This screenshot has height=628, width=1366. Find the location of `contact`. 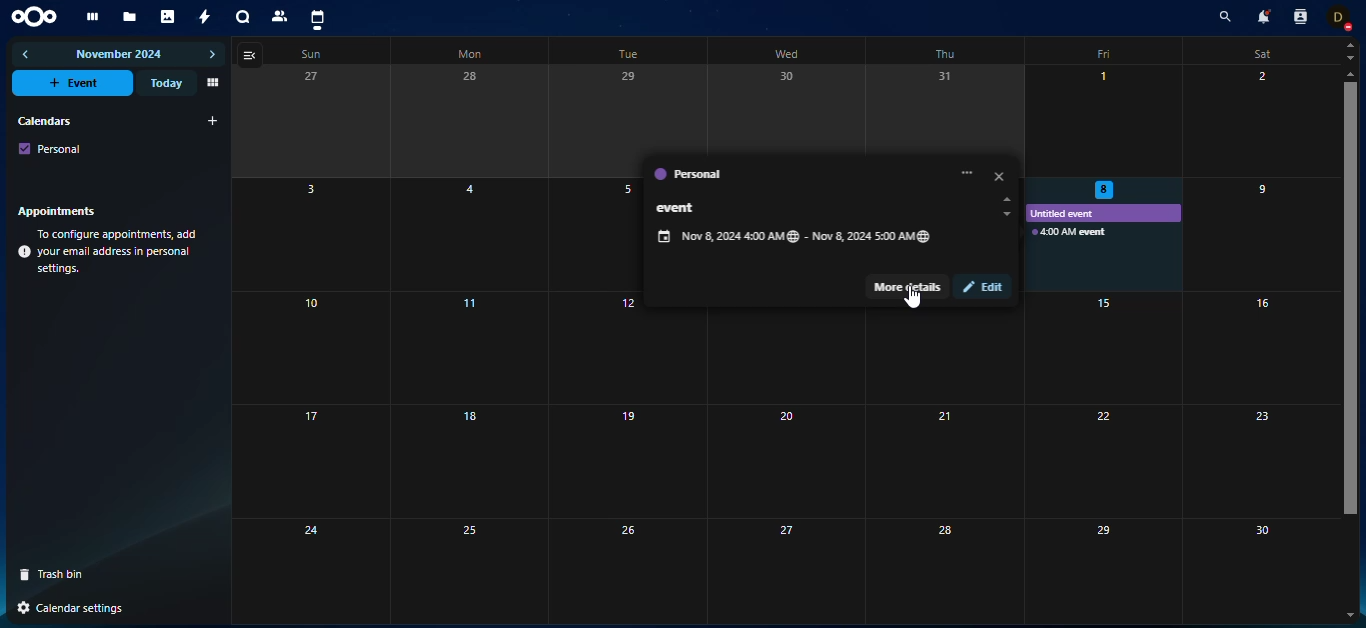

contact is located at coordinates (1299, 17).